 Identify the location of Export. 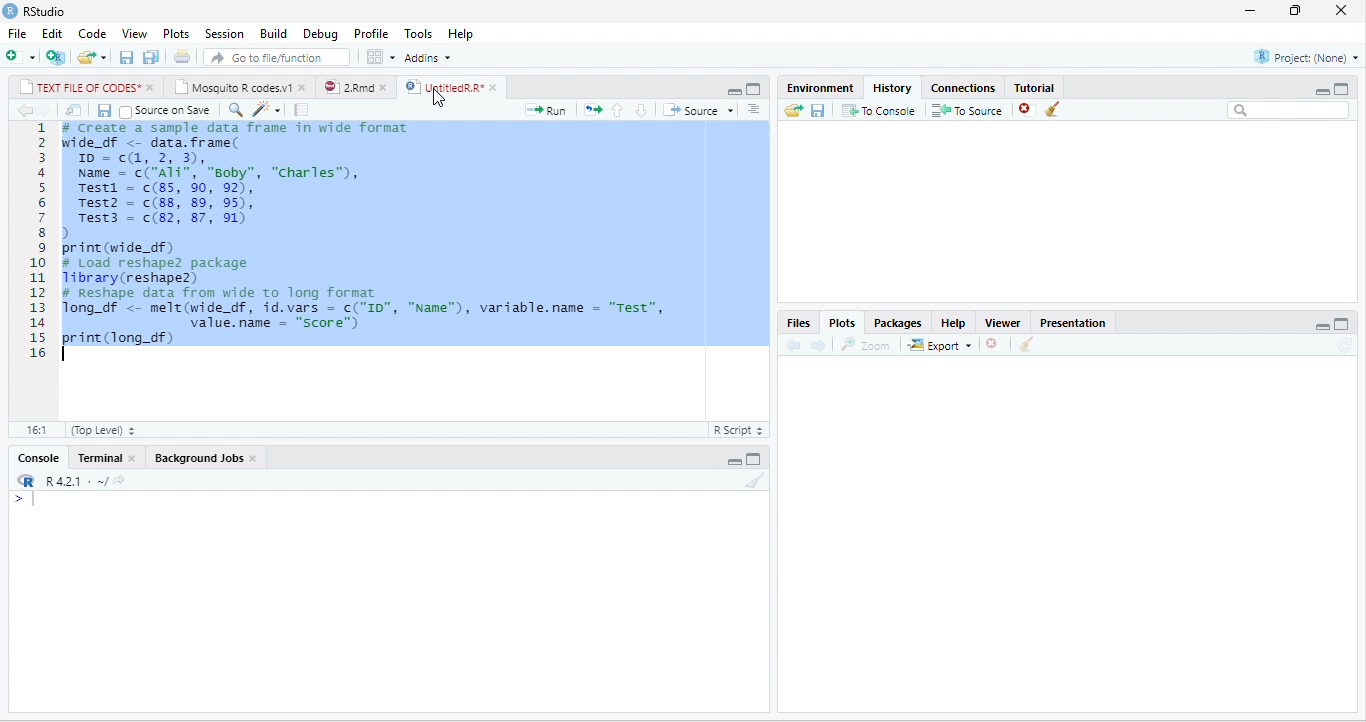
(940, 344).